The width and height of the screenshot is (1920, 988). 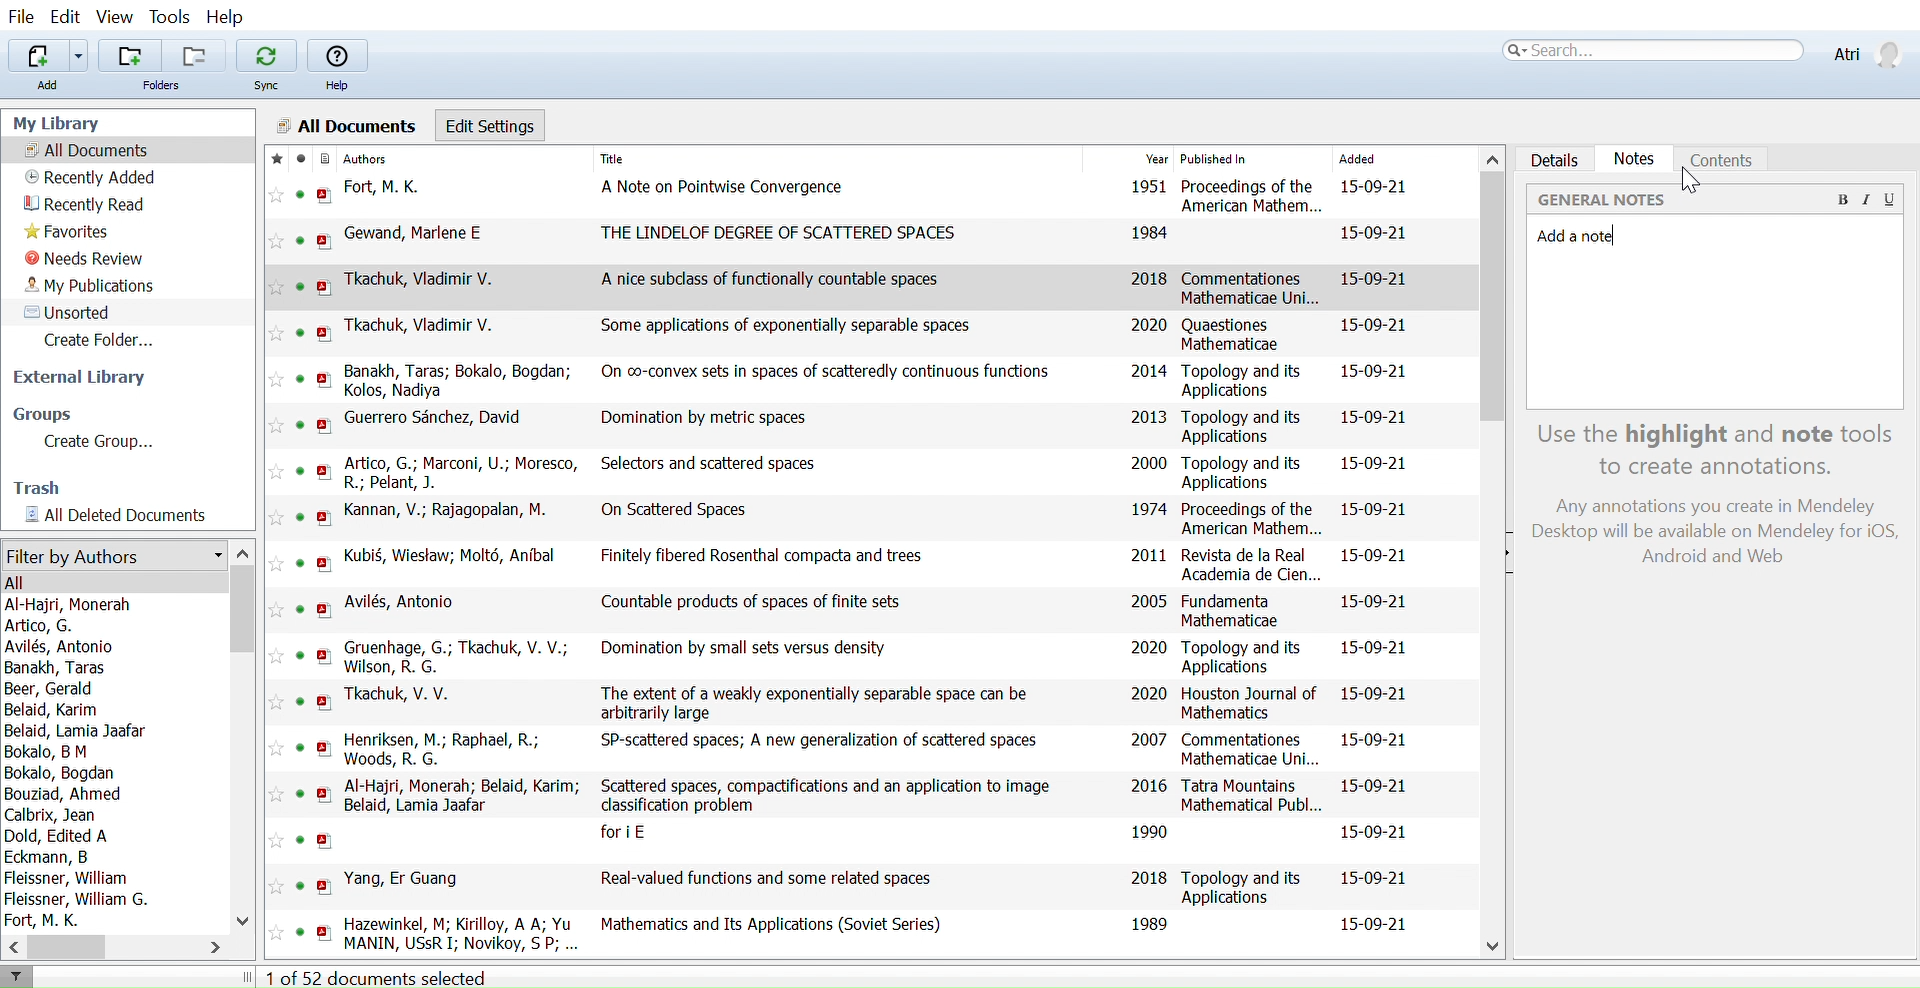 I want to click on Avilés, Antonio, so click(x=59, y=647).